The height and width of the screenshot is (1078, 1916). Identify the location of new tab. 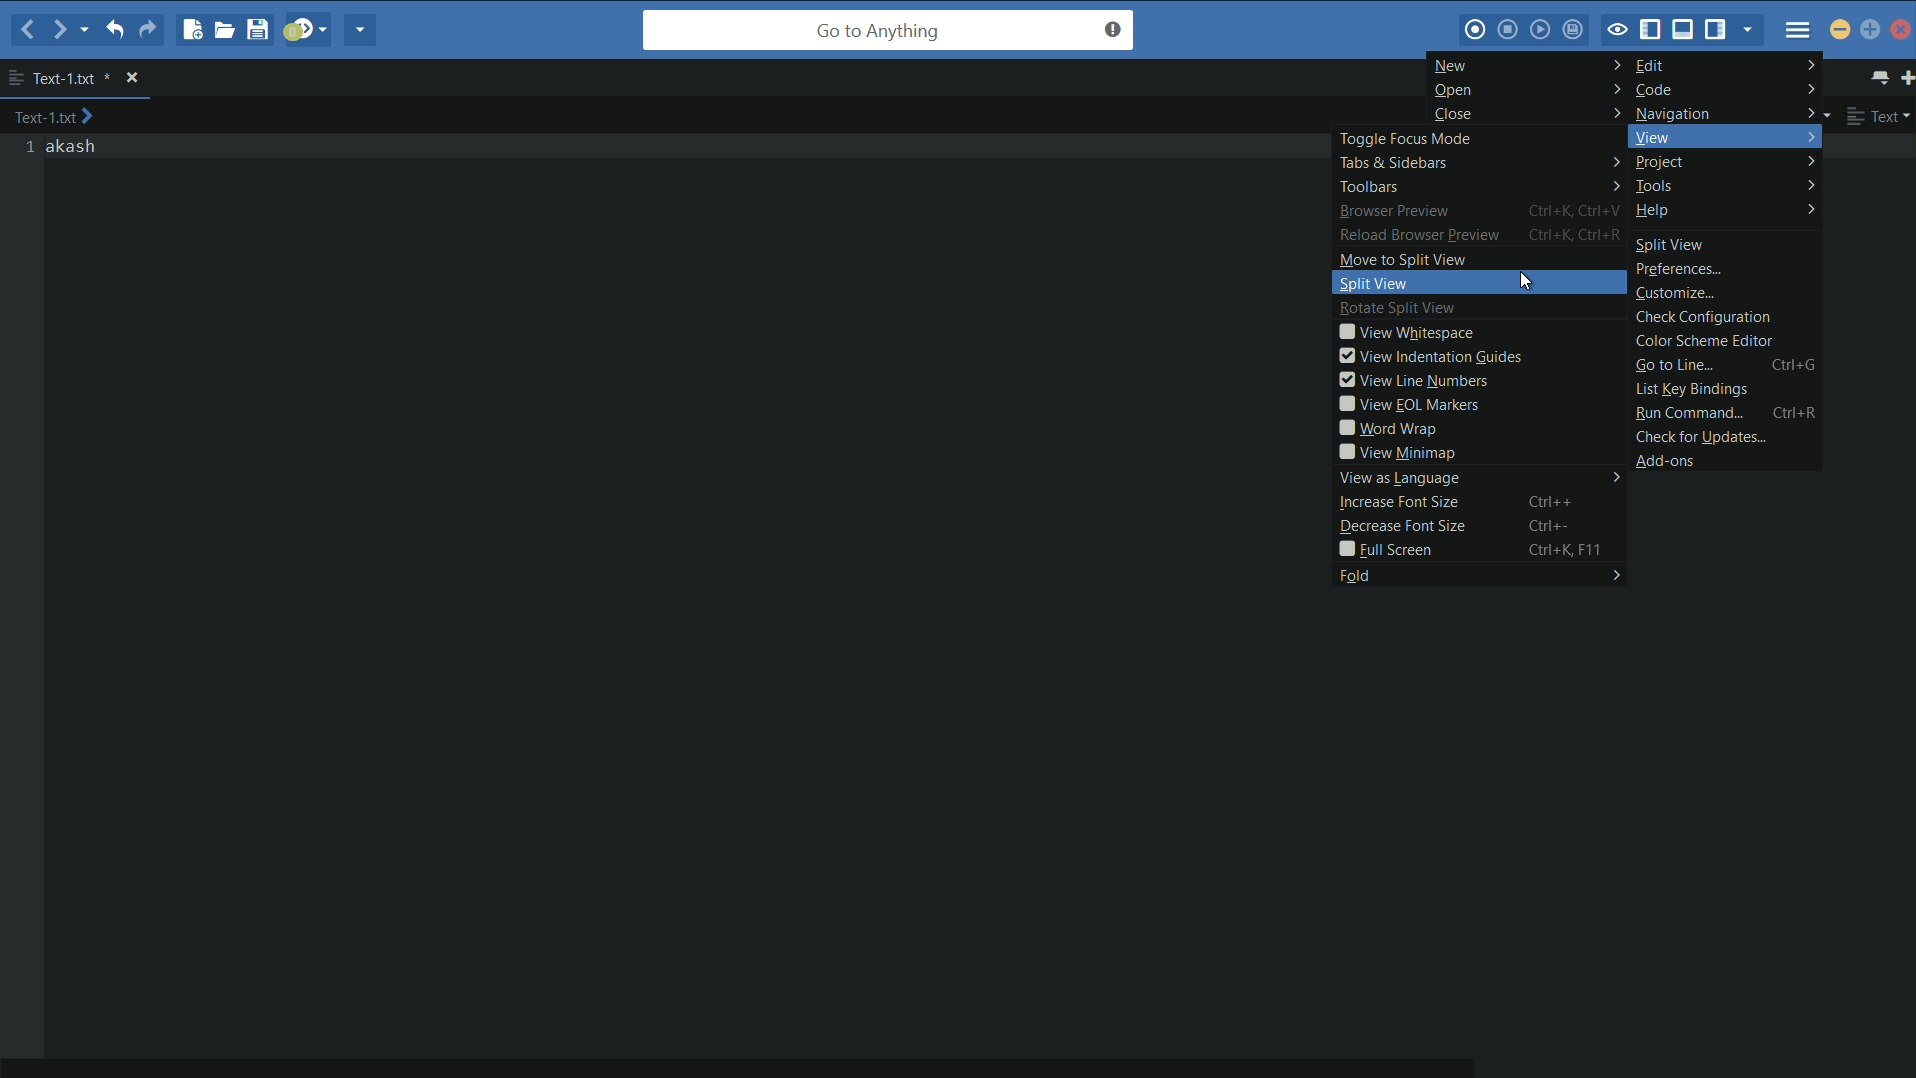
(1904, 76).